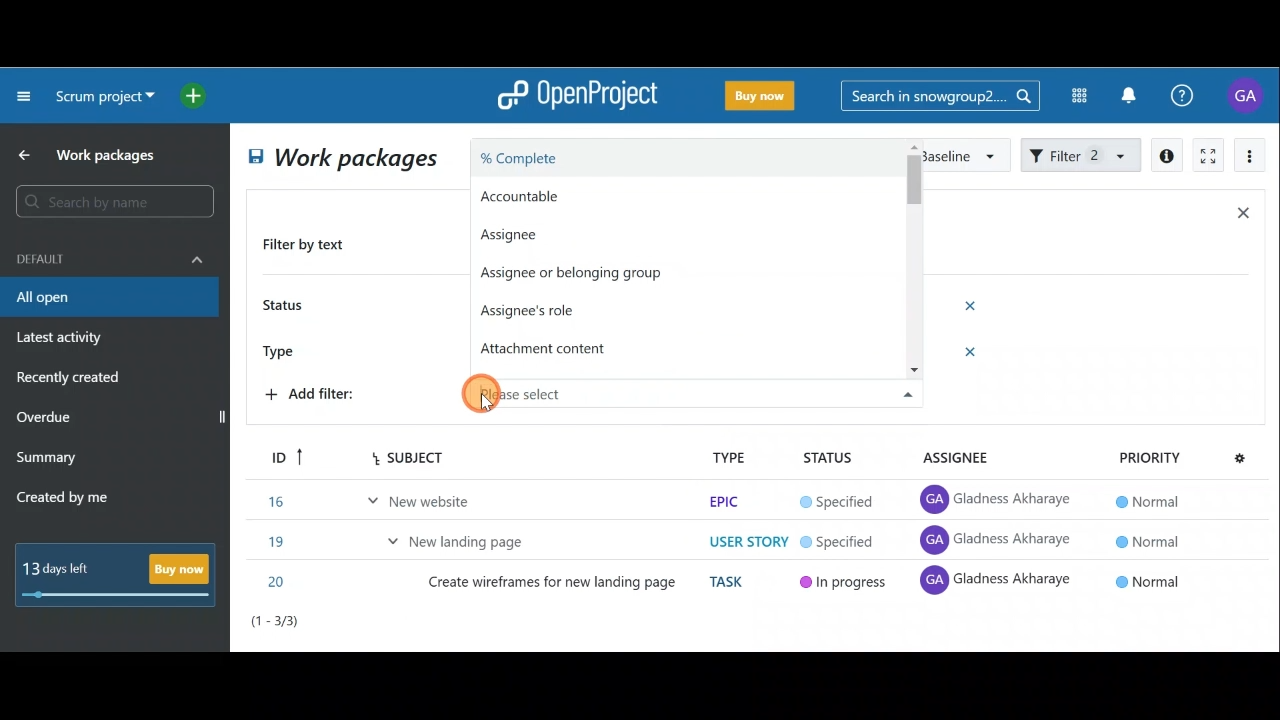 This screenshot has height=720, width=1280. What do you see at coordinates (722, 501) in the screenshot?
I see `epic` at bounding box center [722, 501].